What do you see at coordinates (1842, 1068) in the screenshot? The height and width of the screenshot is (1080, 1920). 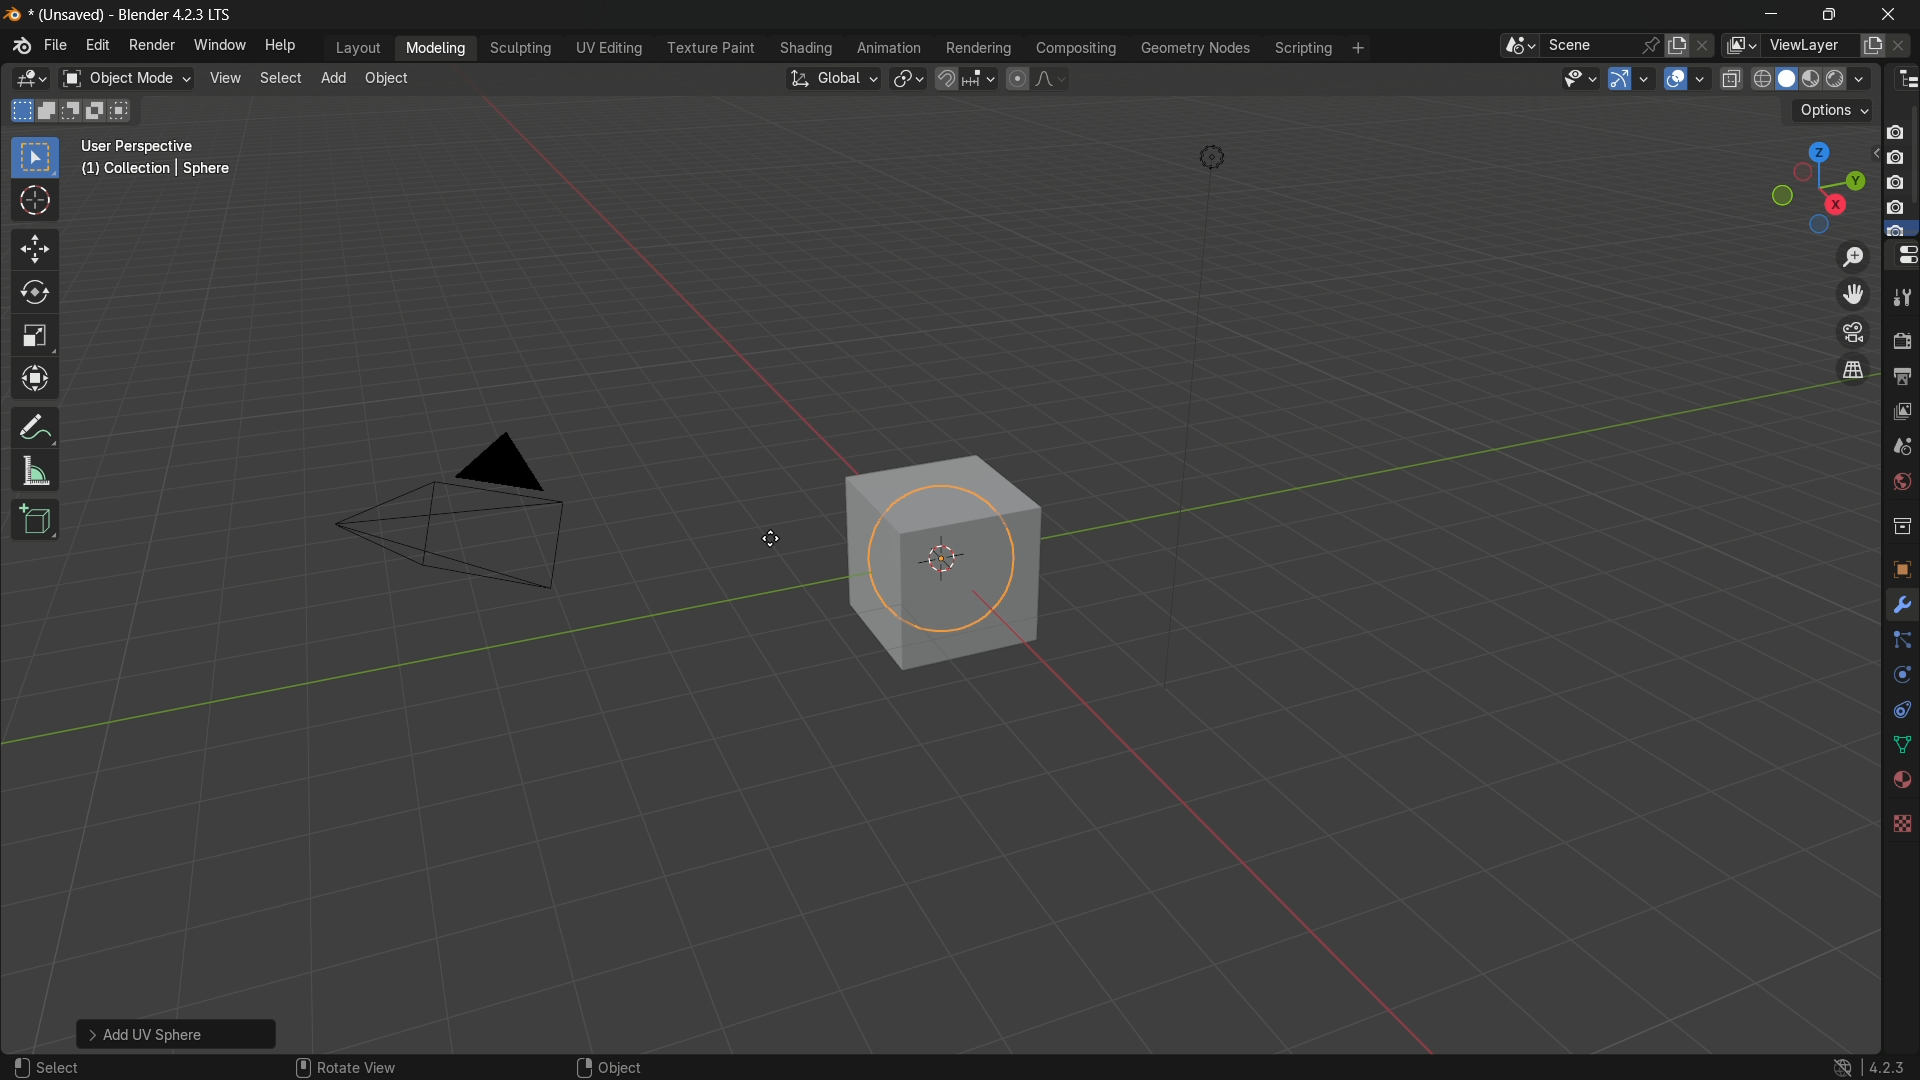 I see `logo` at bounding box center [1842, 1068].